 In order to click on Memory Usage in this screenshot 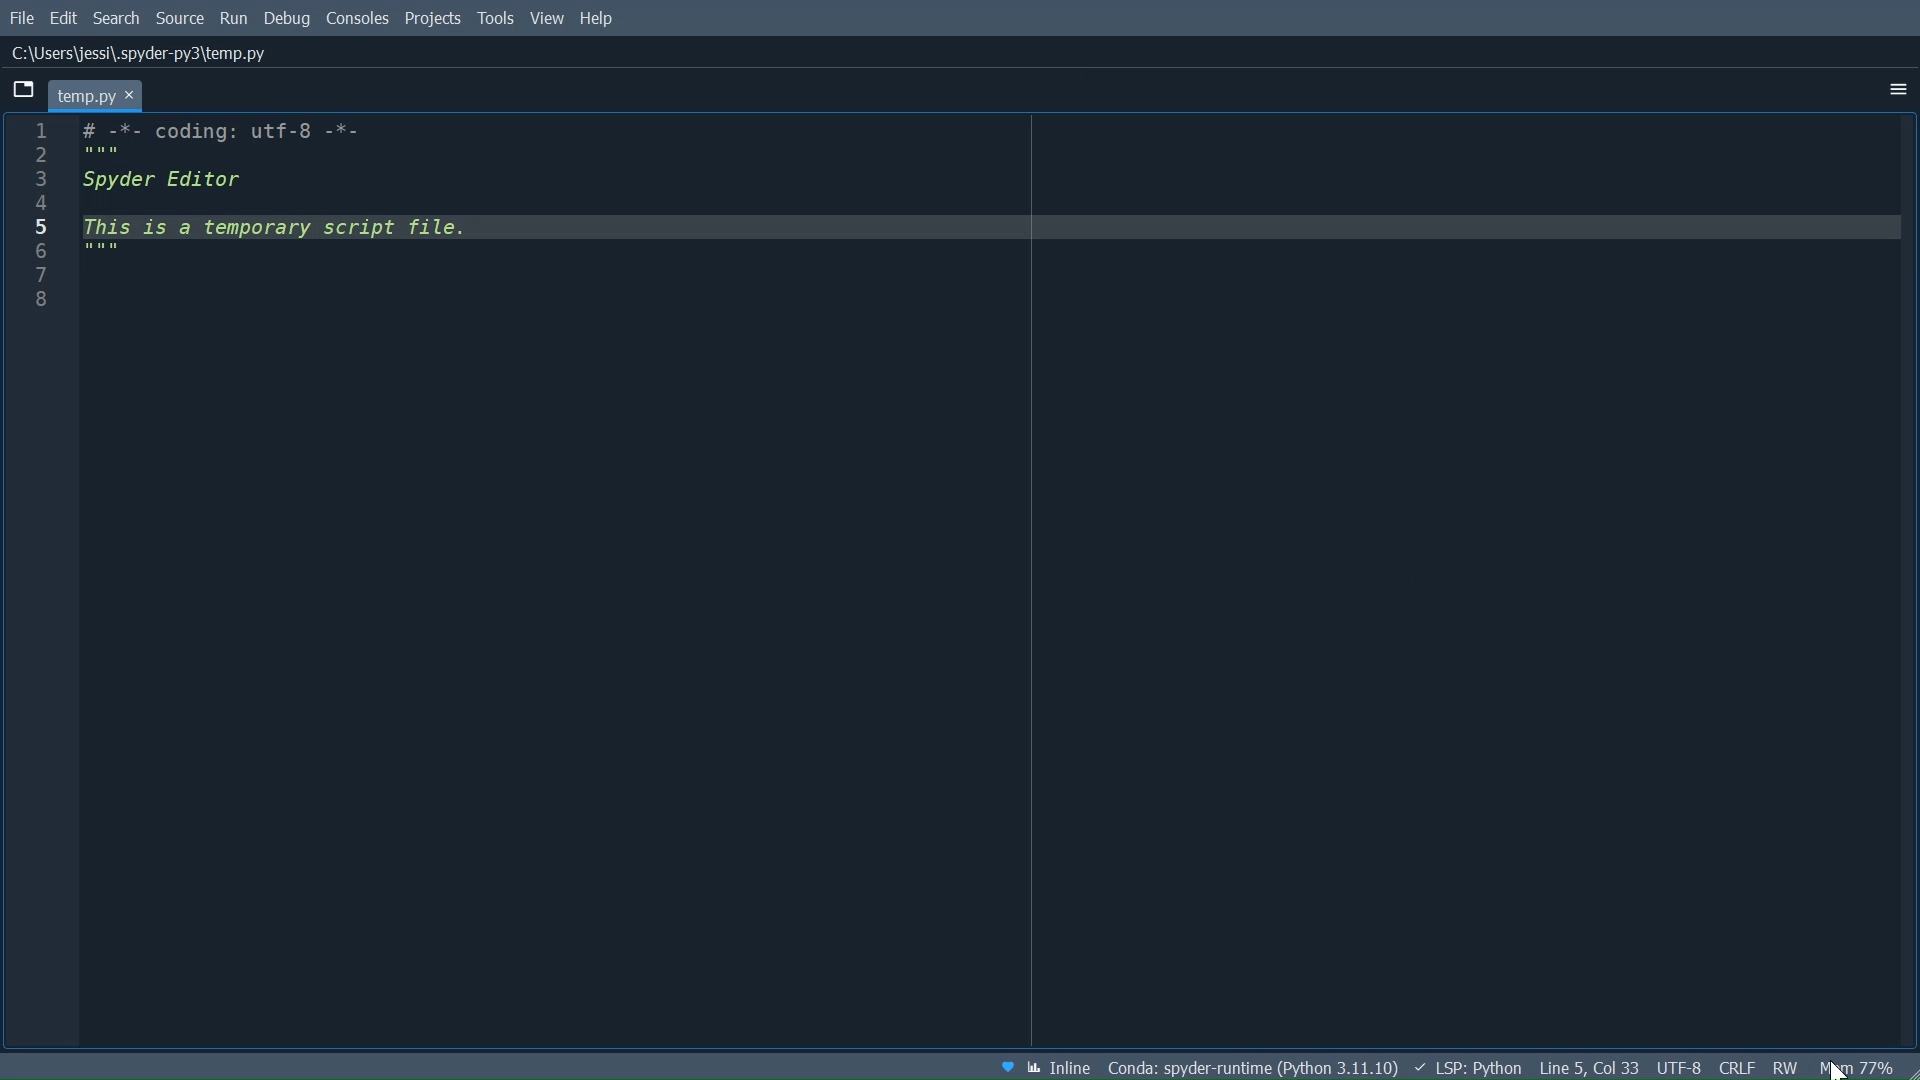, I will do `click(1856, 1066)`.